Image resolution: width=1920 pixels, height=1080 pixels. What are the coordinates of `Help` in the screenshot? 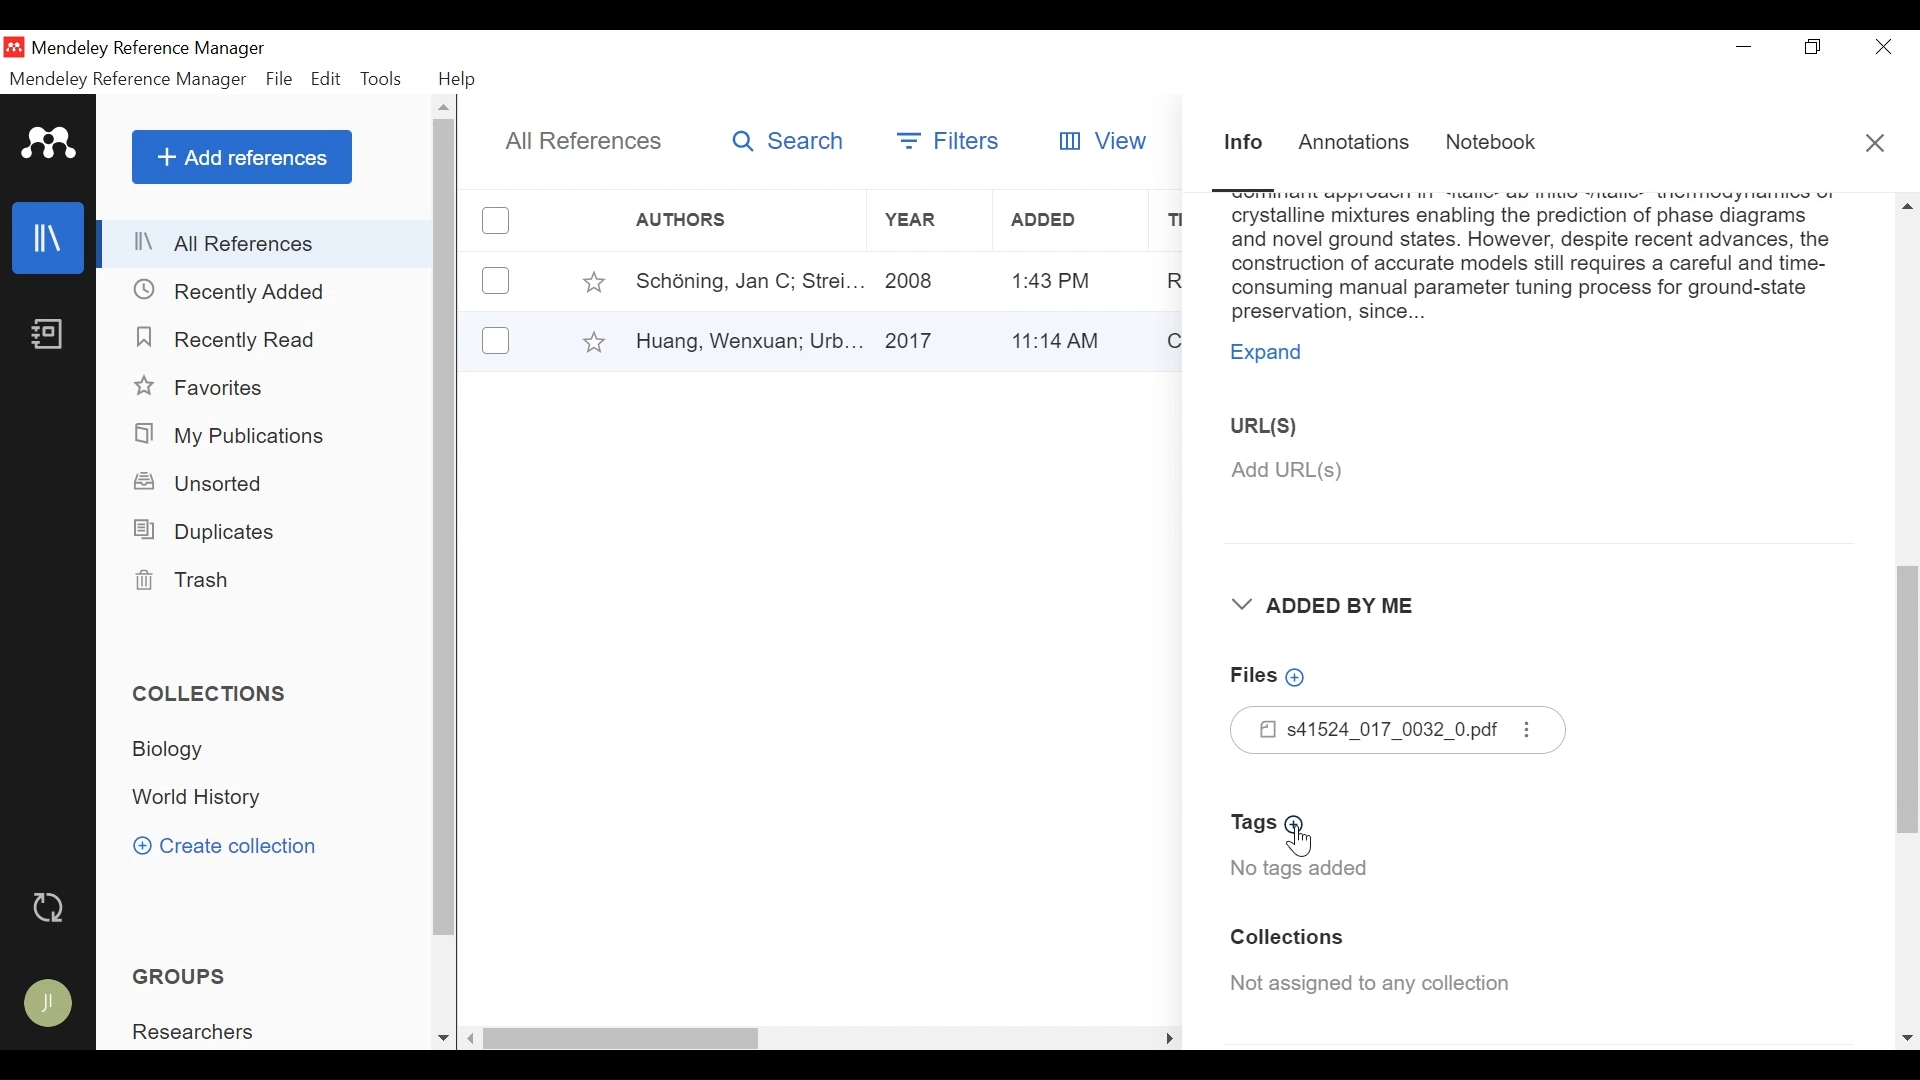 It's located at (459, 81).